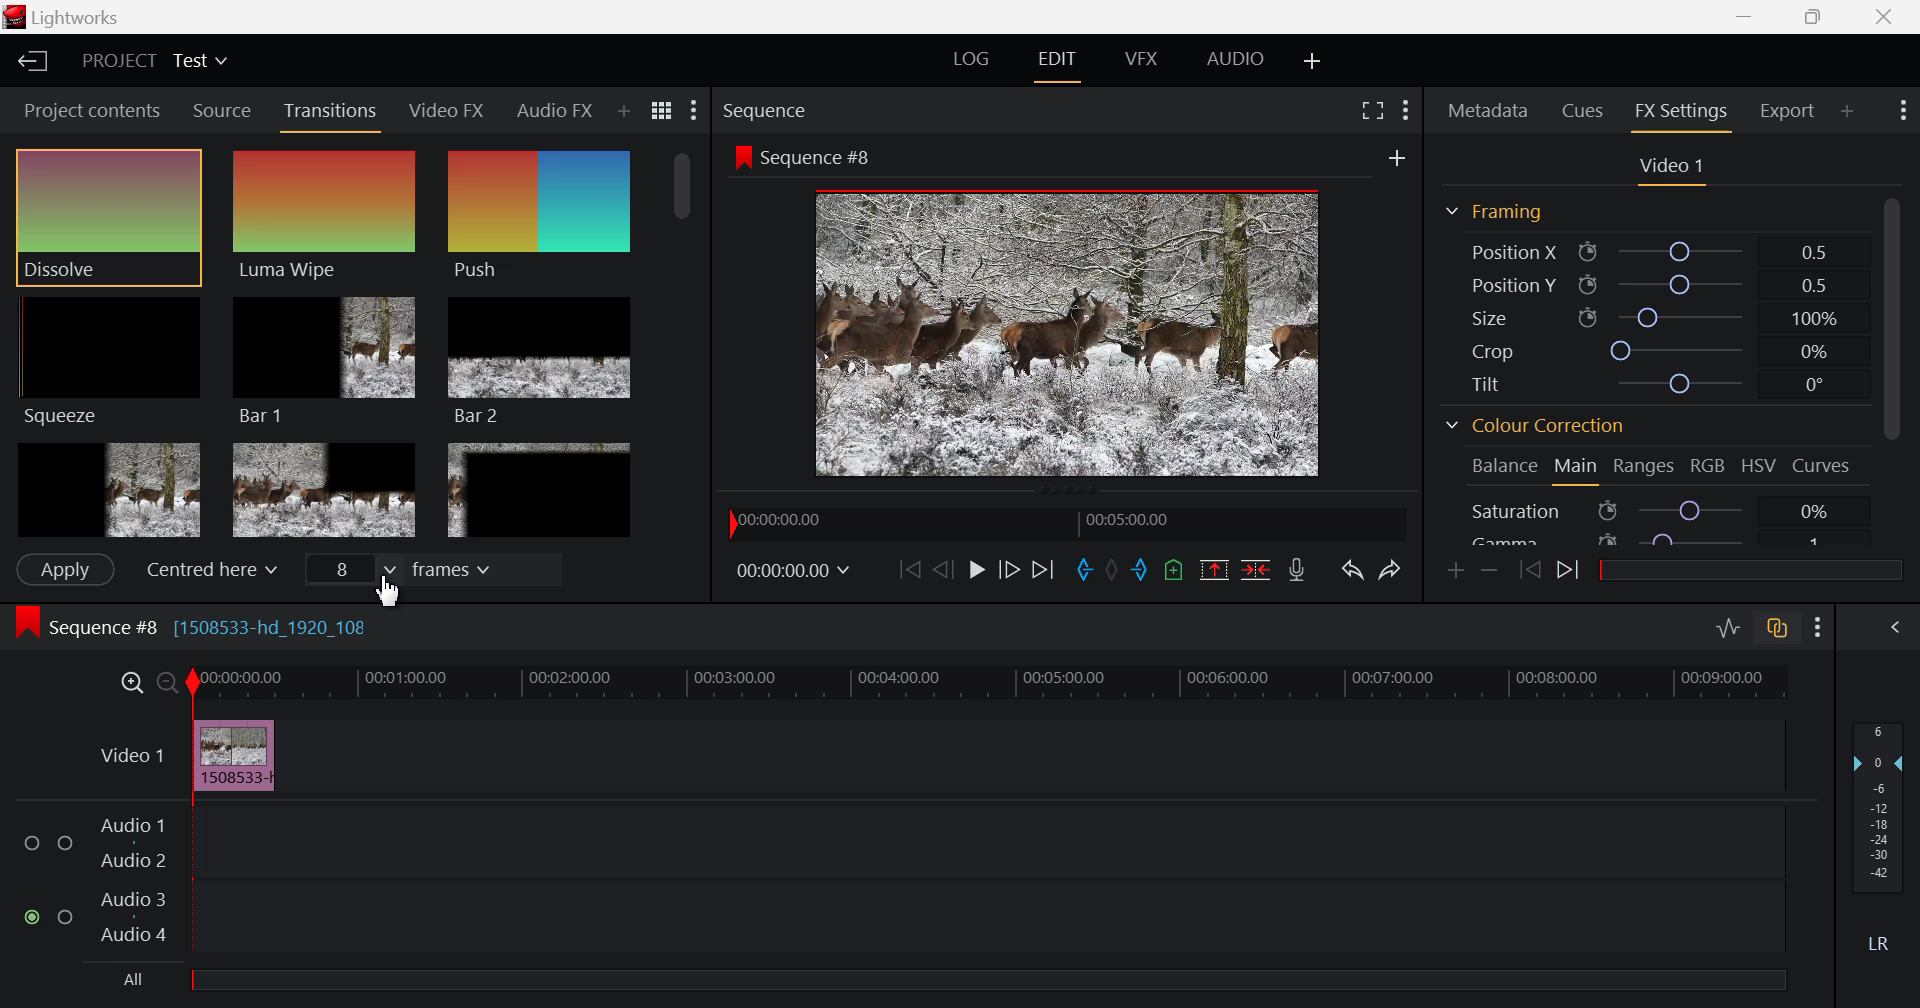  What do you see at coordinates (1540, 428) in the screenshot?
I see `Colour Correction` at bounding box center [1540, 428].